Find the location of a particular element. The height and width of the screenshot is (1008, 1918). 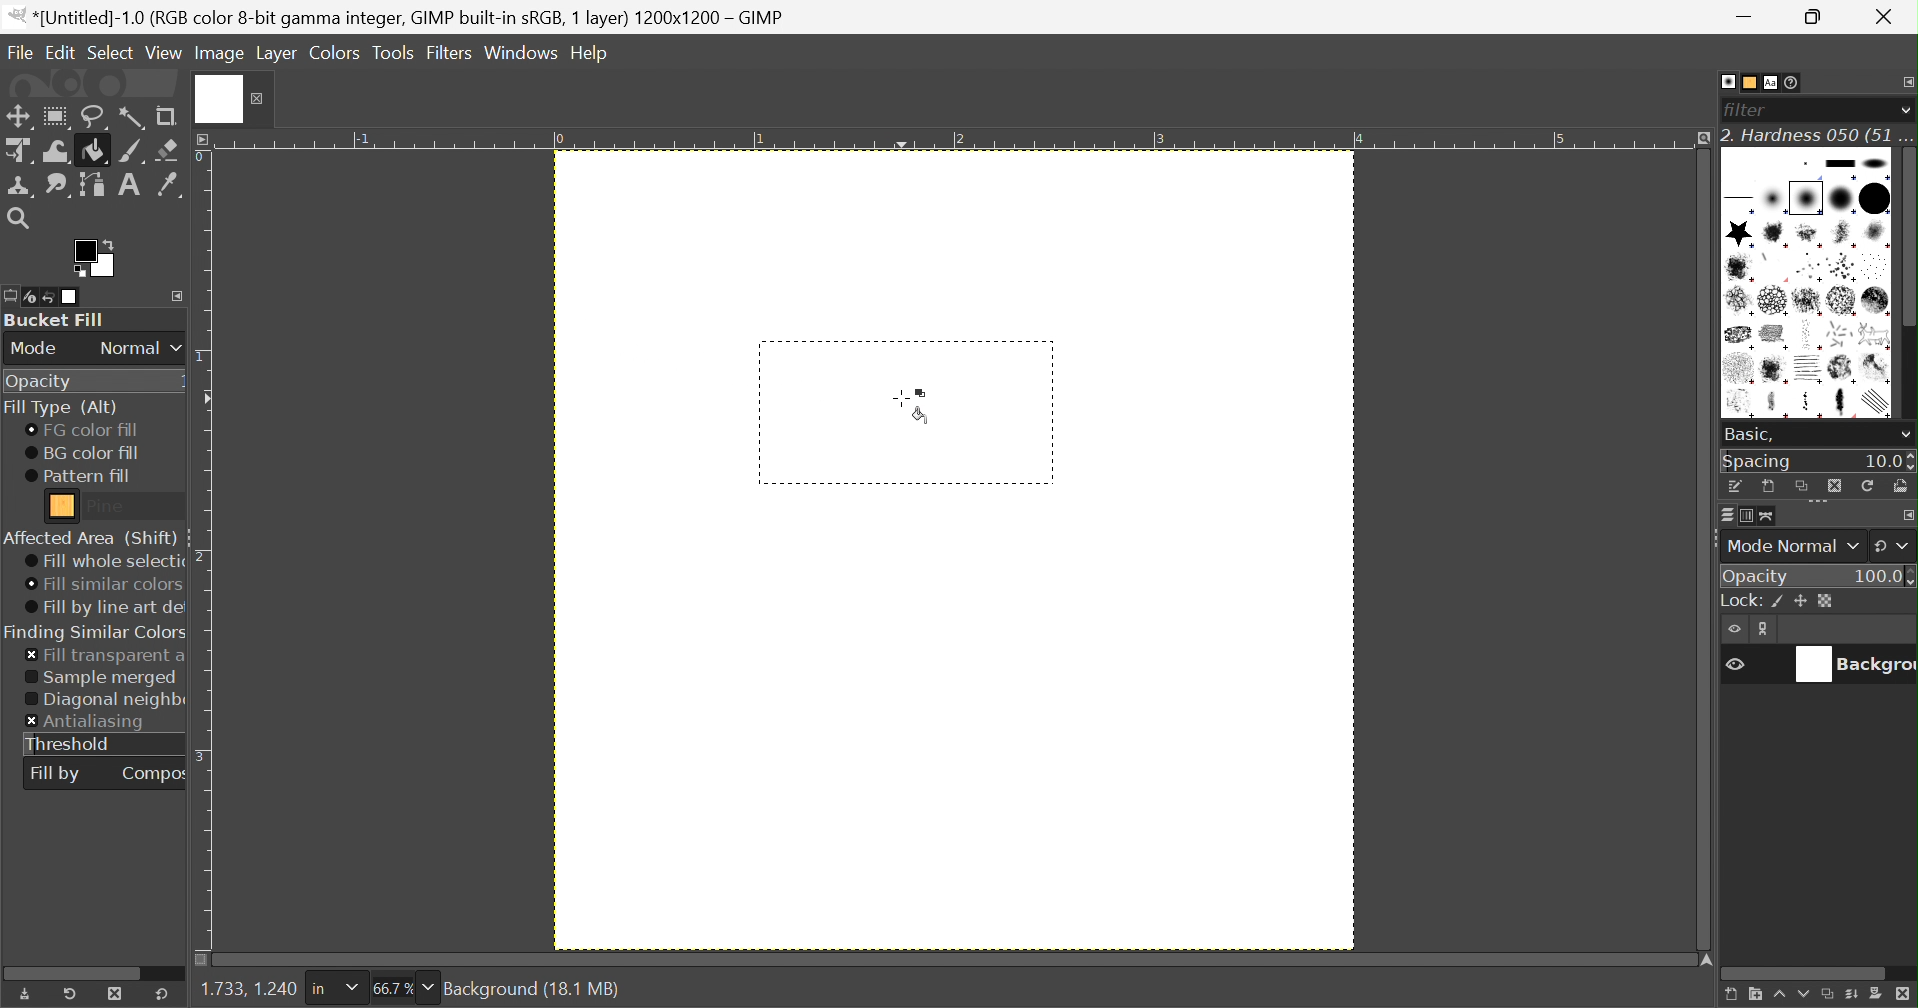

Hardness 050 is located at coordinates (1840, 198).